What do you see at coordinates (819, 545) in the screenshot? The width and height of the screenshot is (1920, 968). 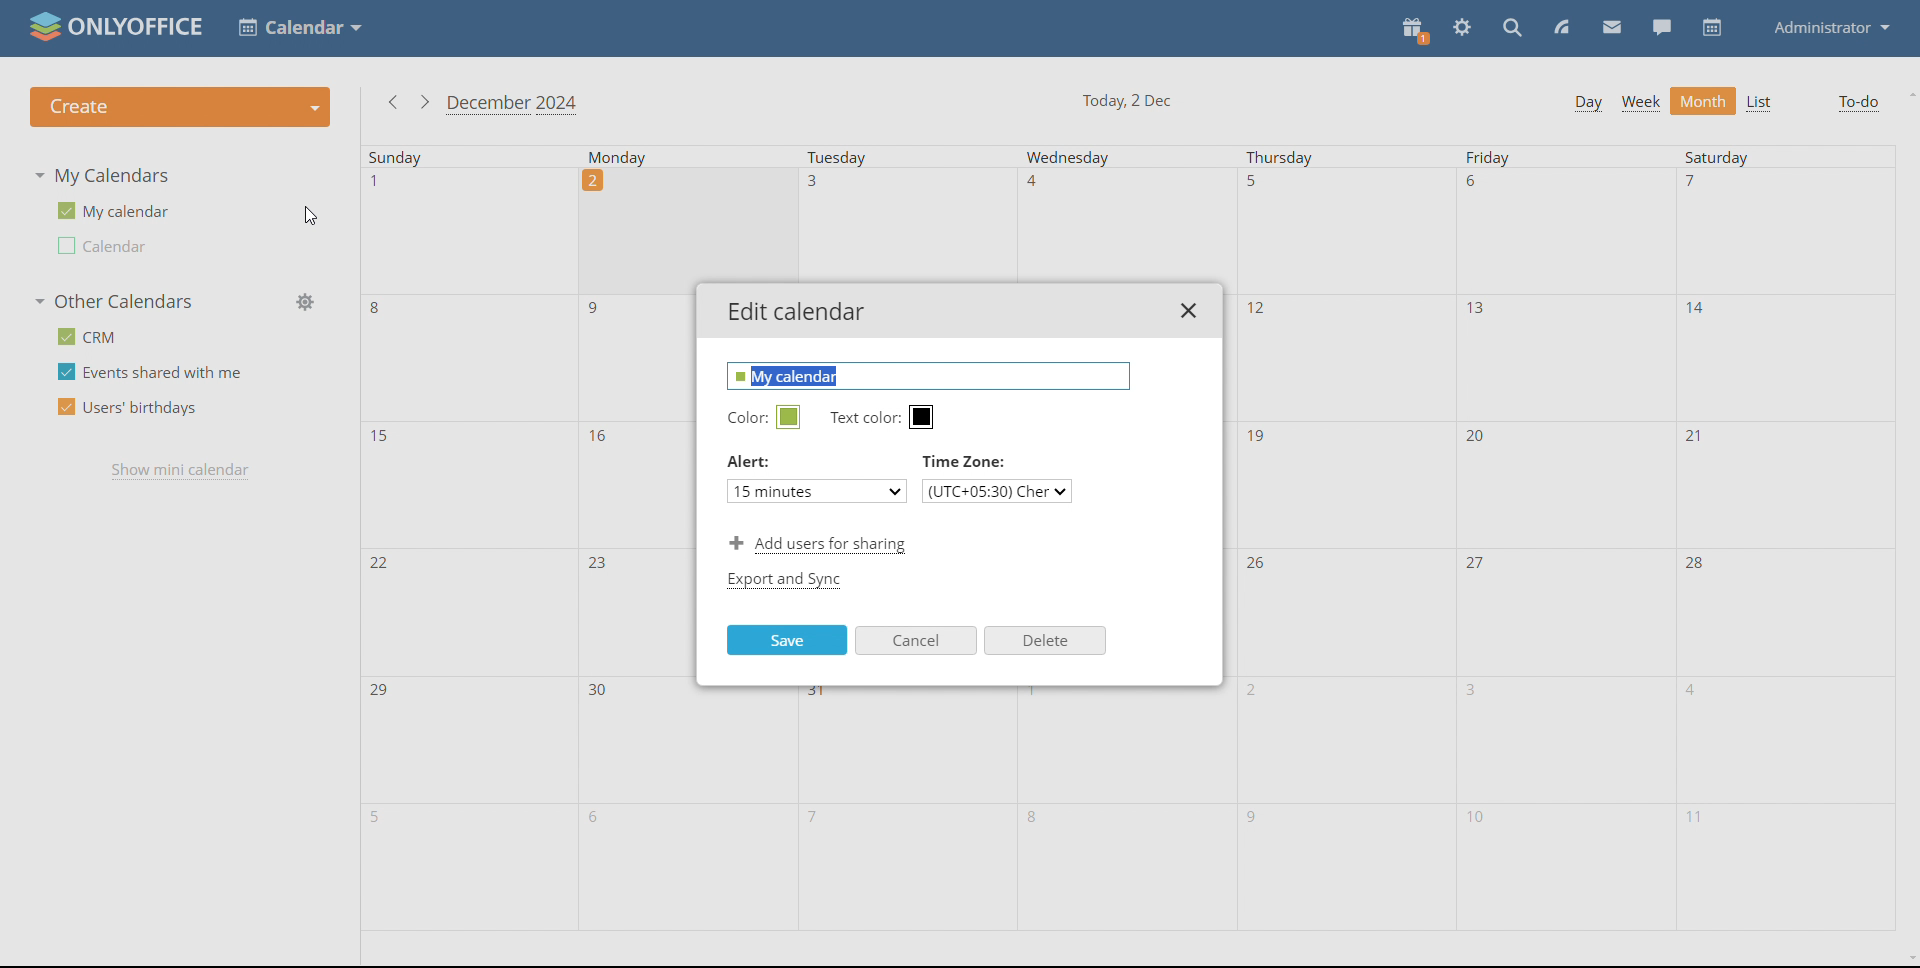 I see `add users for sharing` at bounding box center [819, 545].